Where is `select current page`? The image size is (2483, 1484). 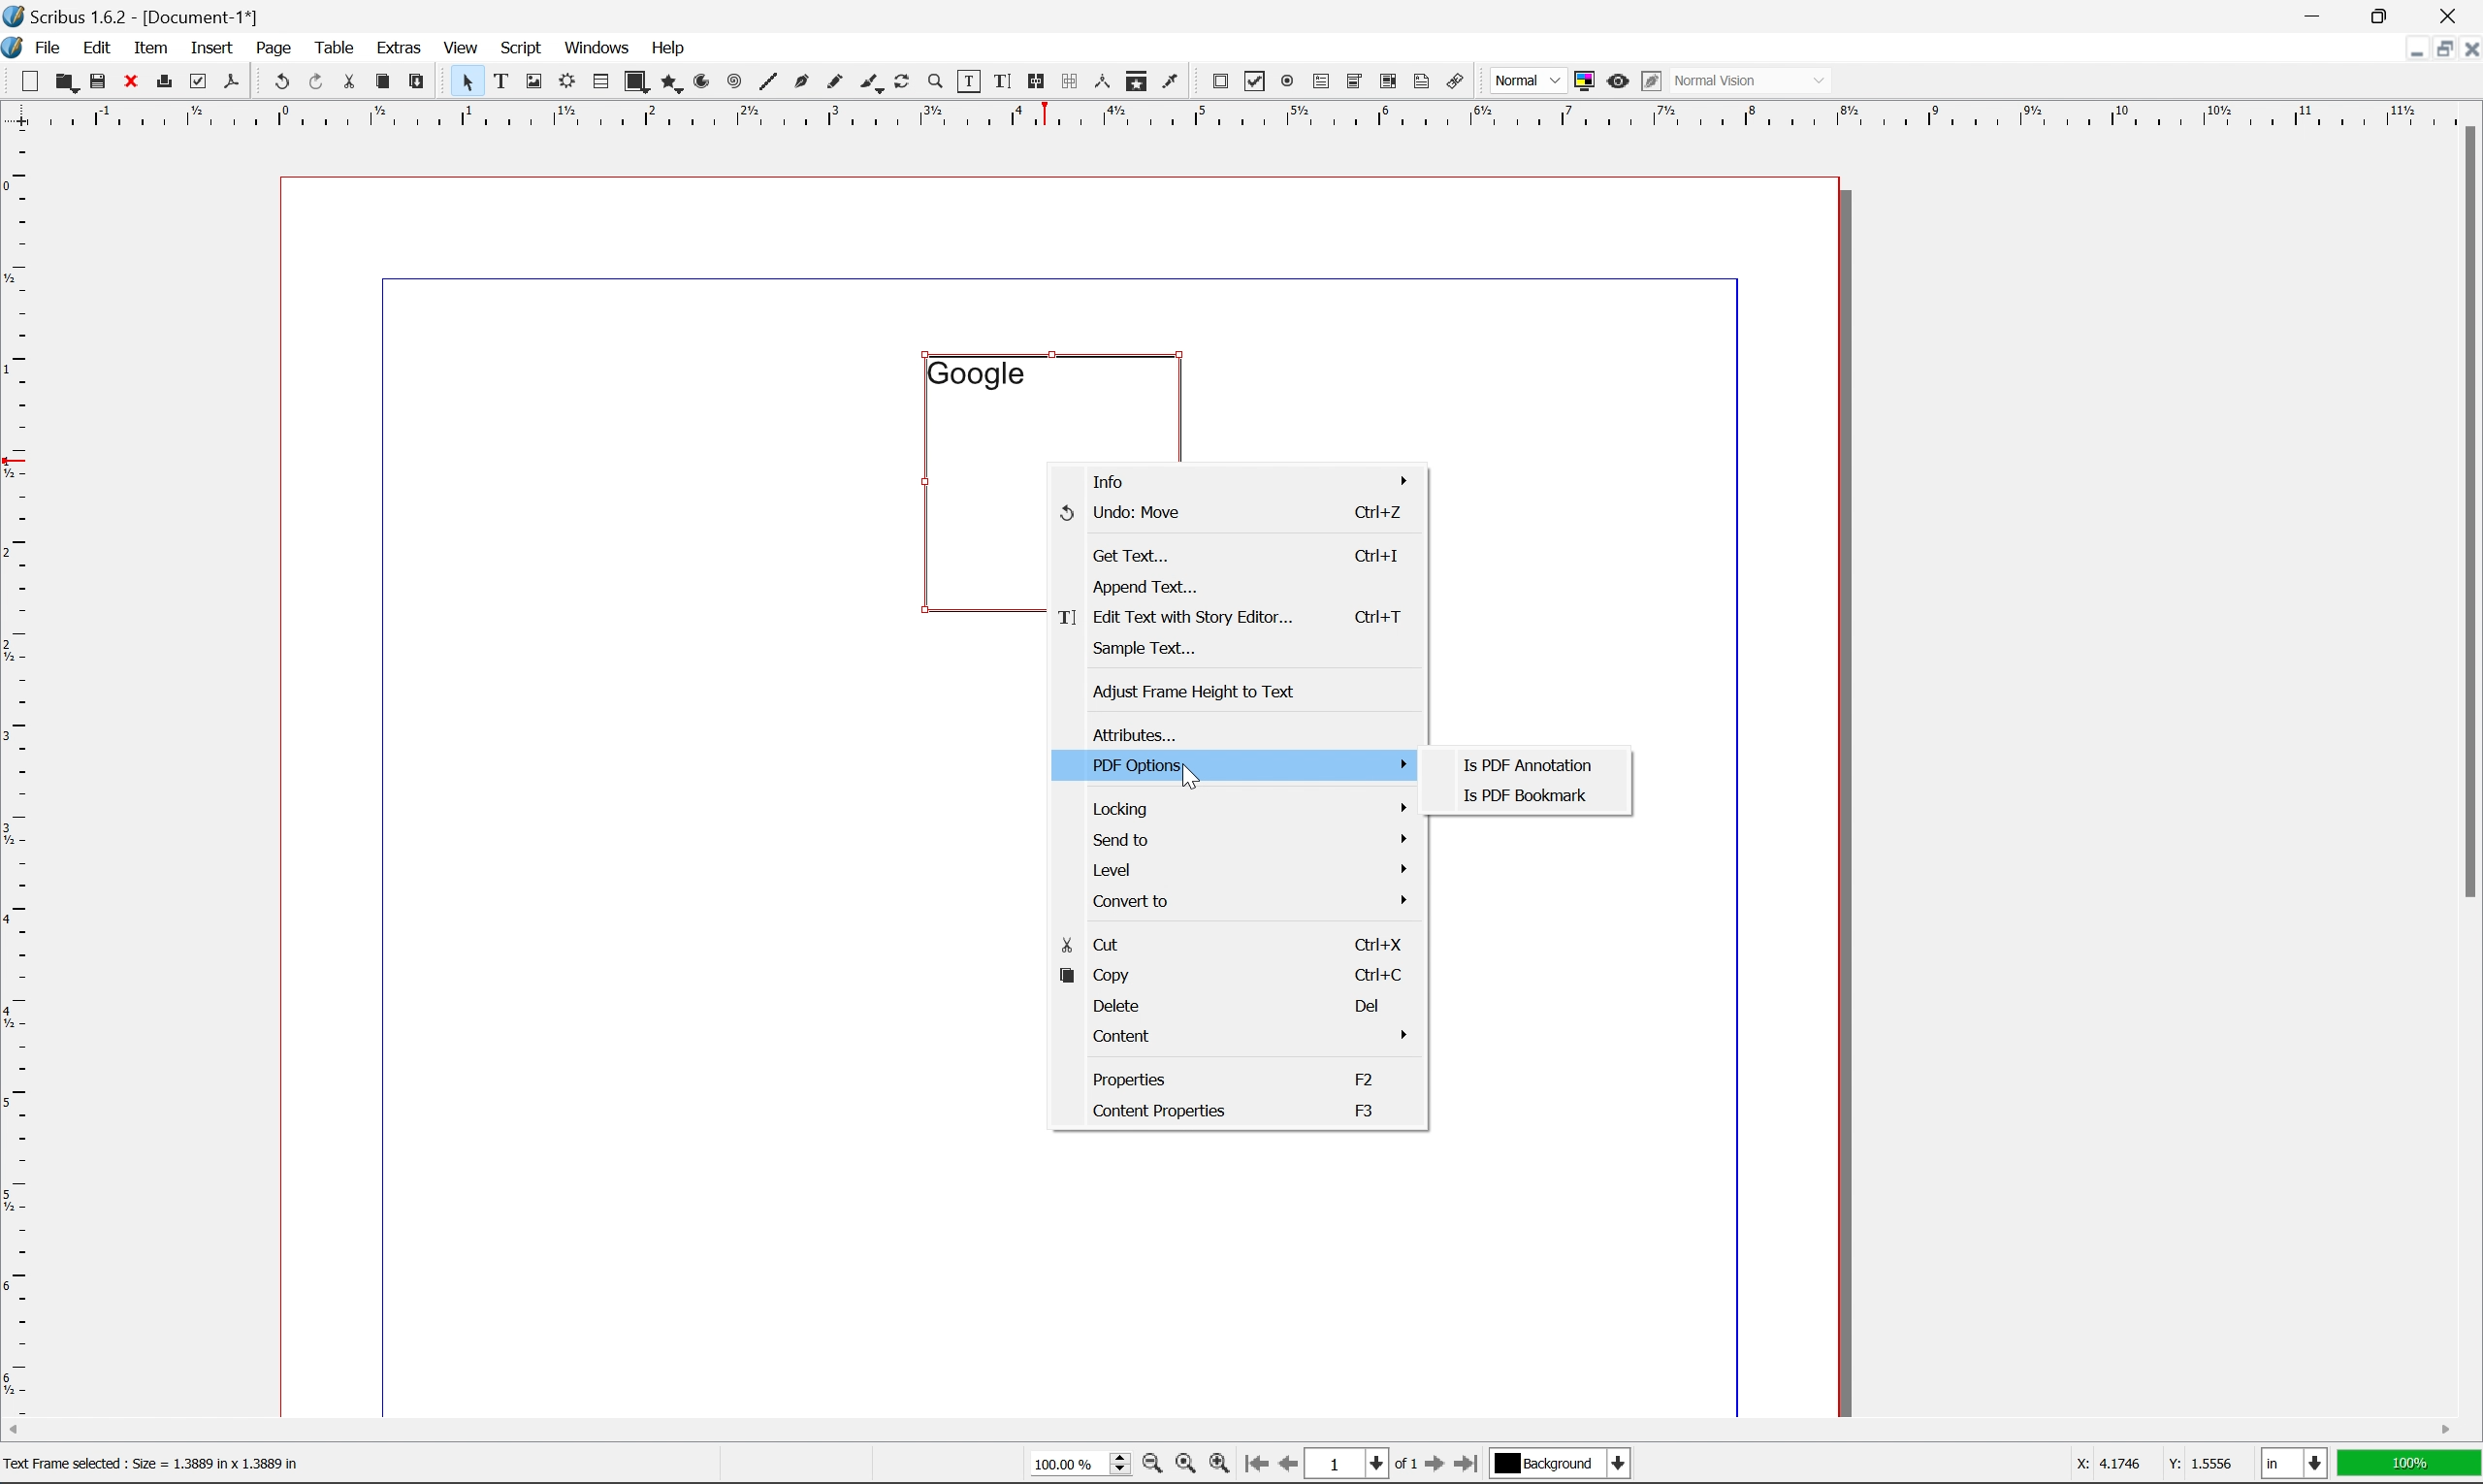
select current page is located at coordinates (1360, 1466).